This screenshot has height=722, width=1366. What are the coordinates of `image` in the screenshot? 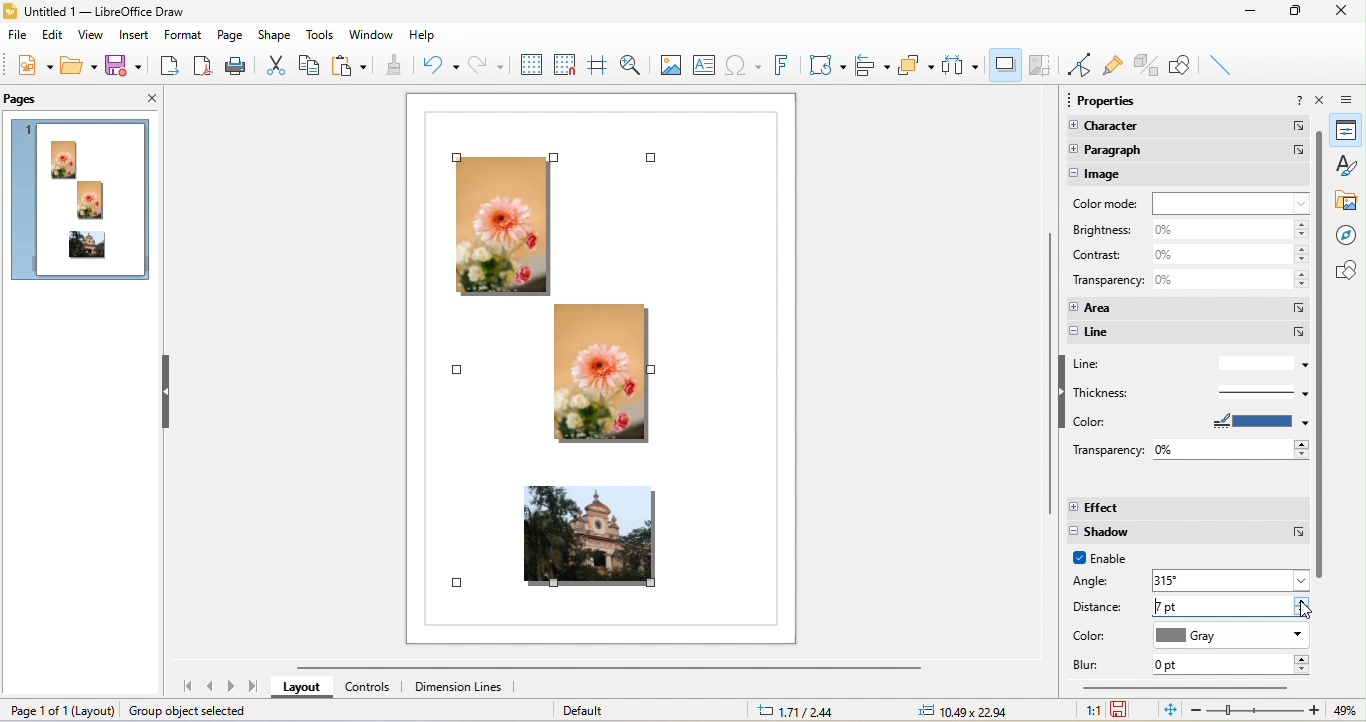 It's located at (1190, 175).